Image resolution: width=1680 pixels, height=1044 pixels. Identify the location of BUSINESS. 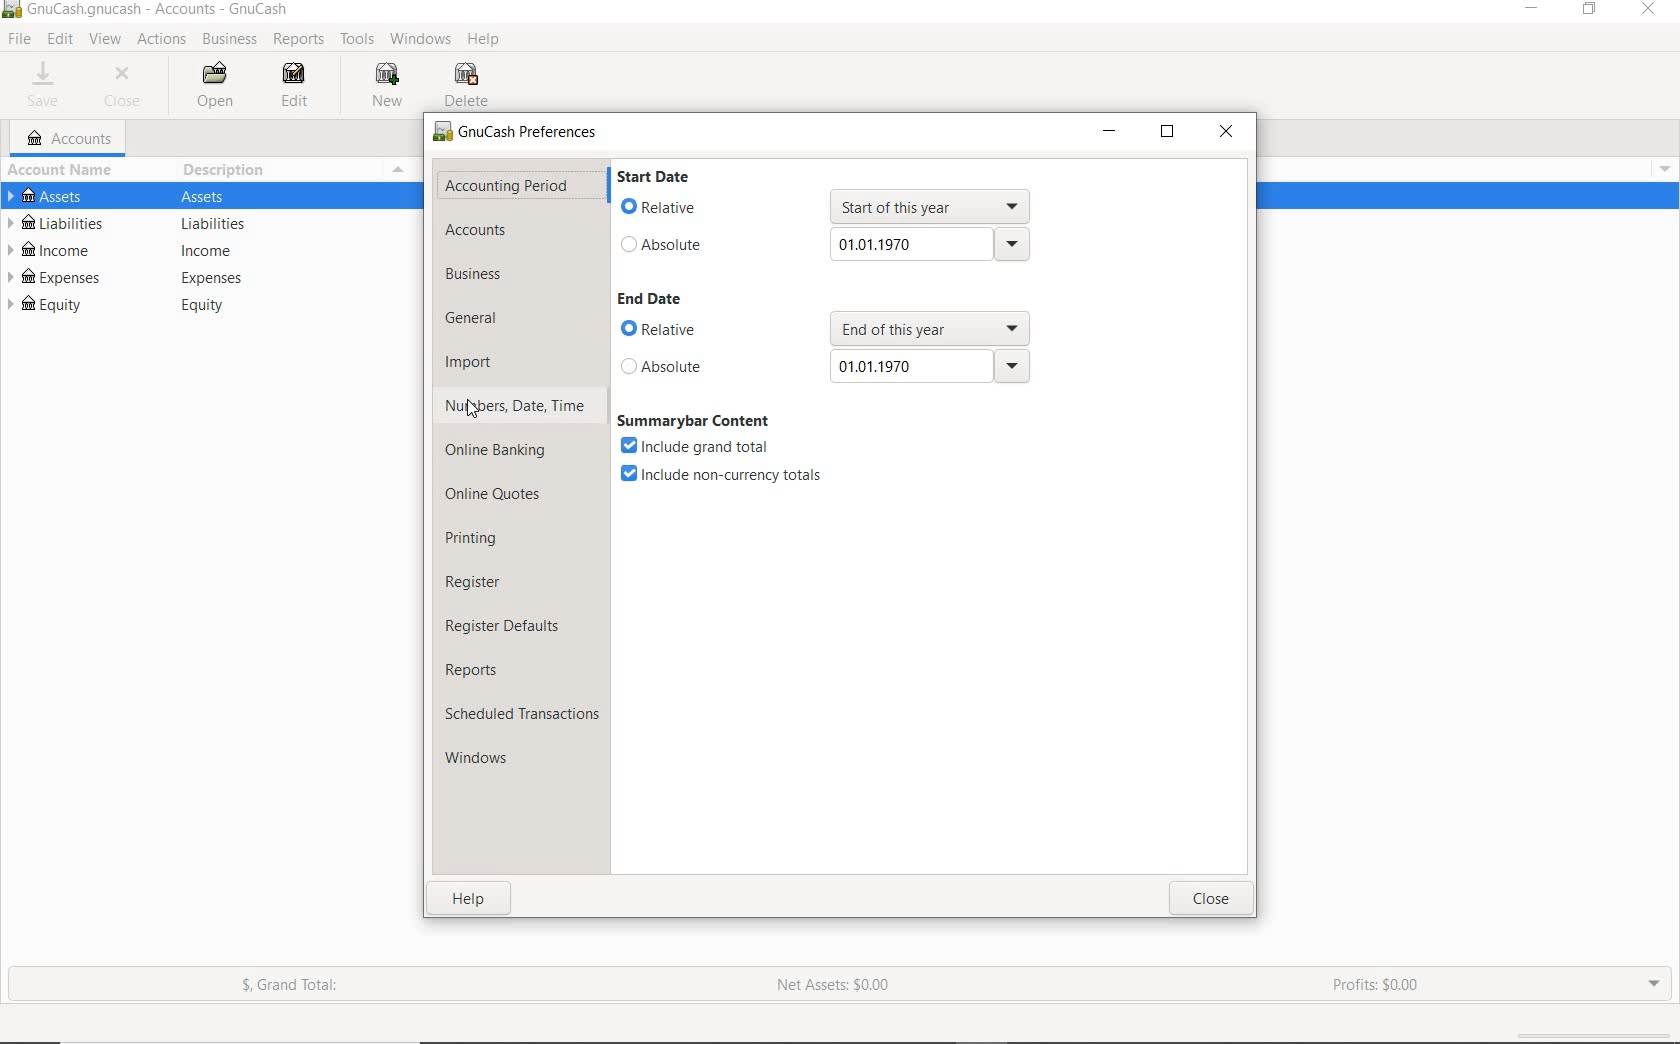
(231, 40).